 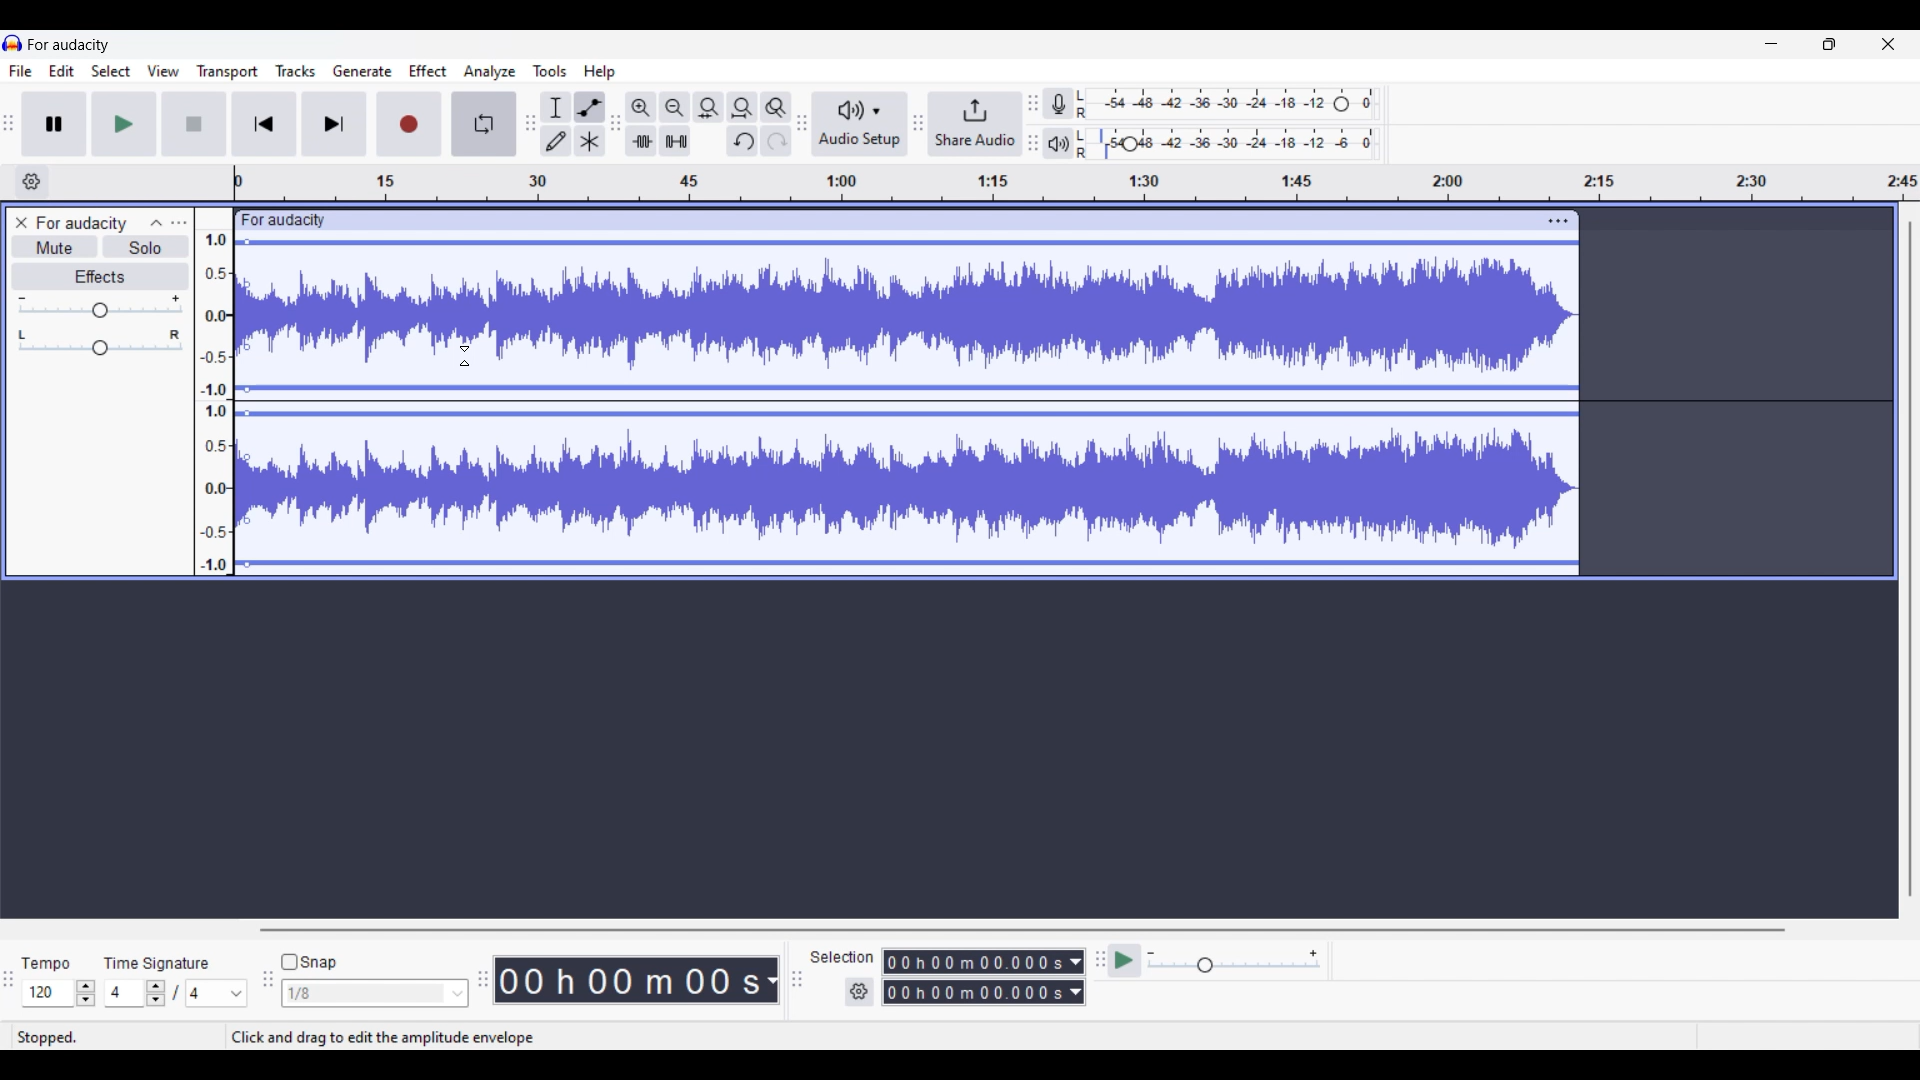 What do you see at coordinates (375, 994) in the screenshot?
I see `Snap options` at bounding box center [375, 994].